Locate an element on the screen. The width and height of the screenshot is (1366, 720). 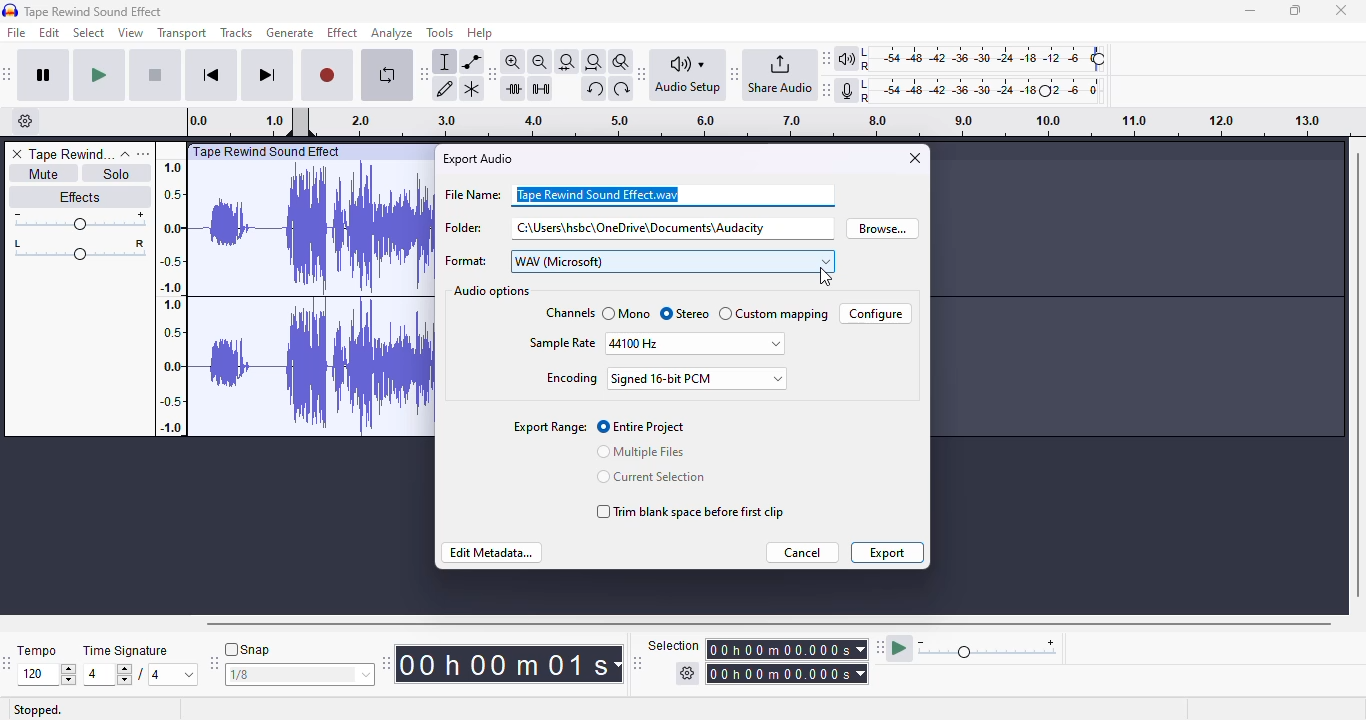
cancel is located at coordinates (804, 553).